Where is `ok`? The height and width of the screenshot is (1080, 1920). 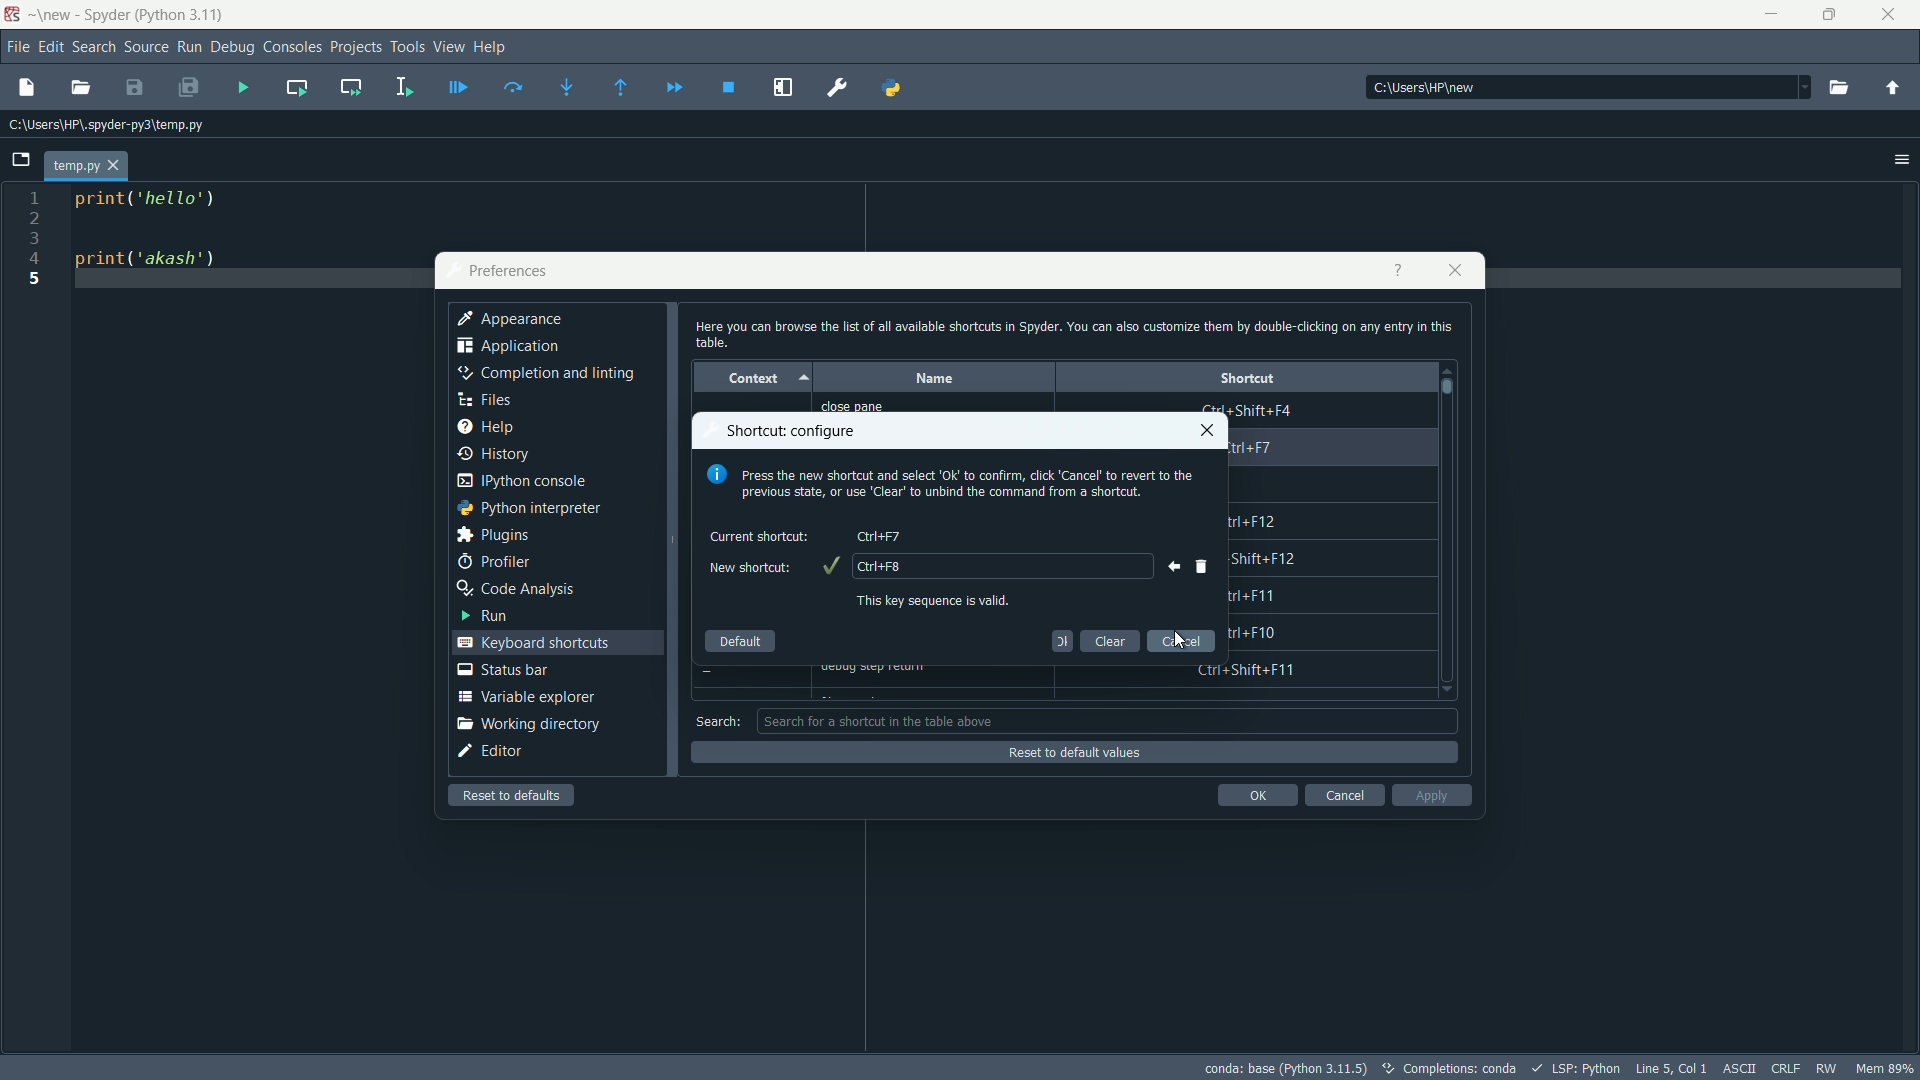
ok is located at coordinates (1257, 795).